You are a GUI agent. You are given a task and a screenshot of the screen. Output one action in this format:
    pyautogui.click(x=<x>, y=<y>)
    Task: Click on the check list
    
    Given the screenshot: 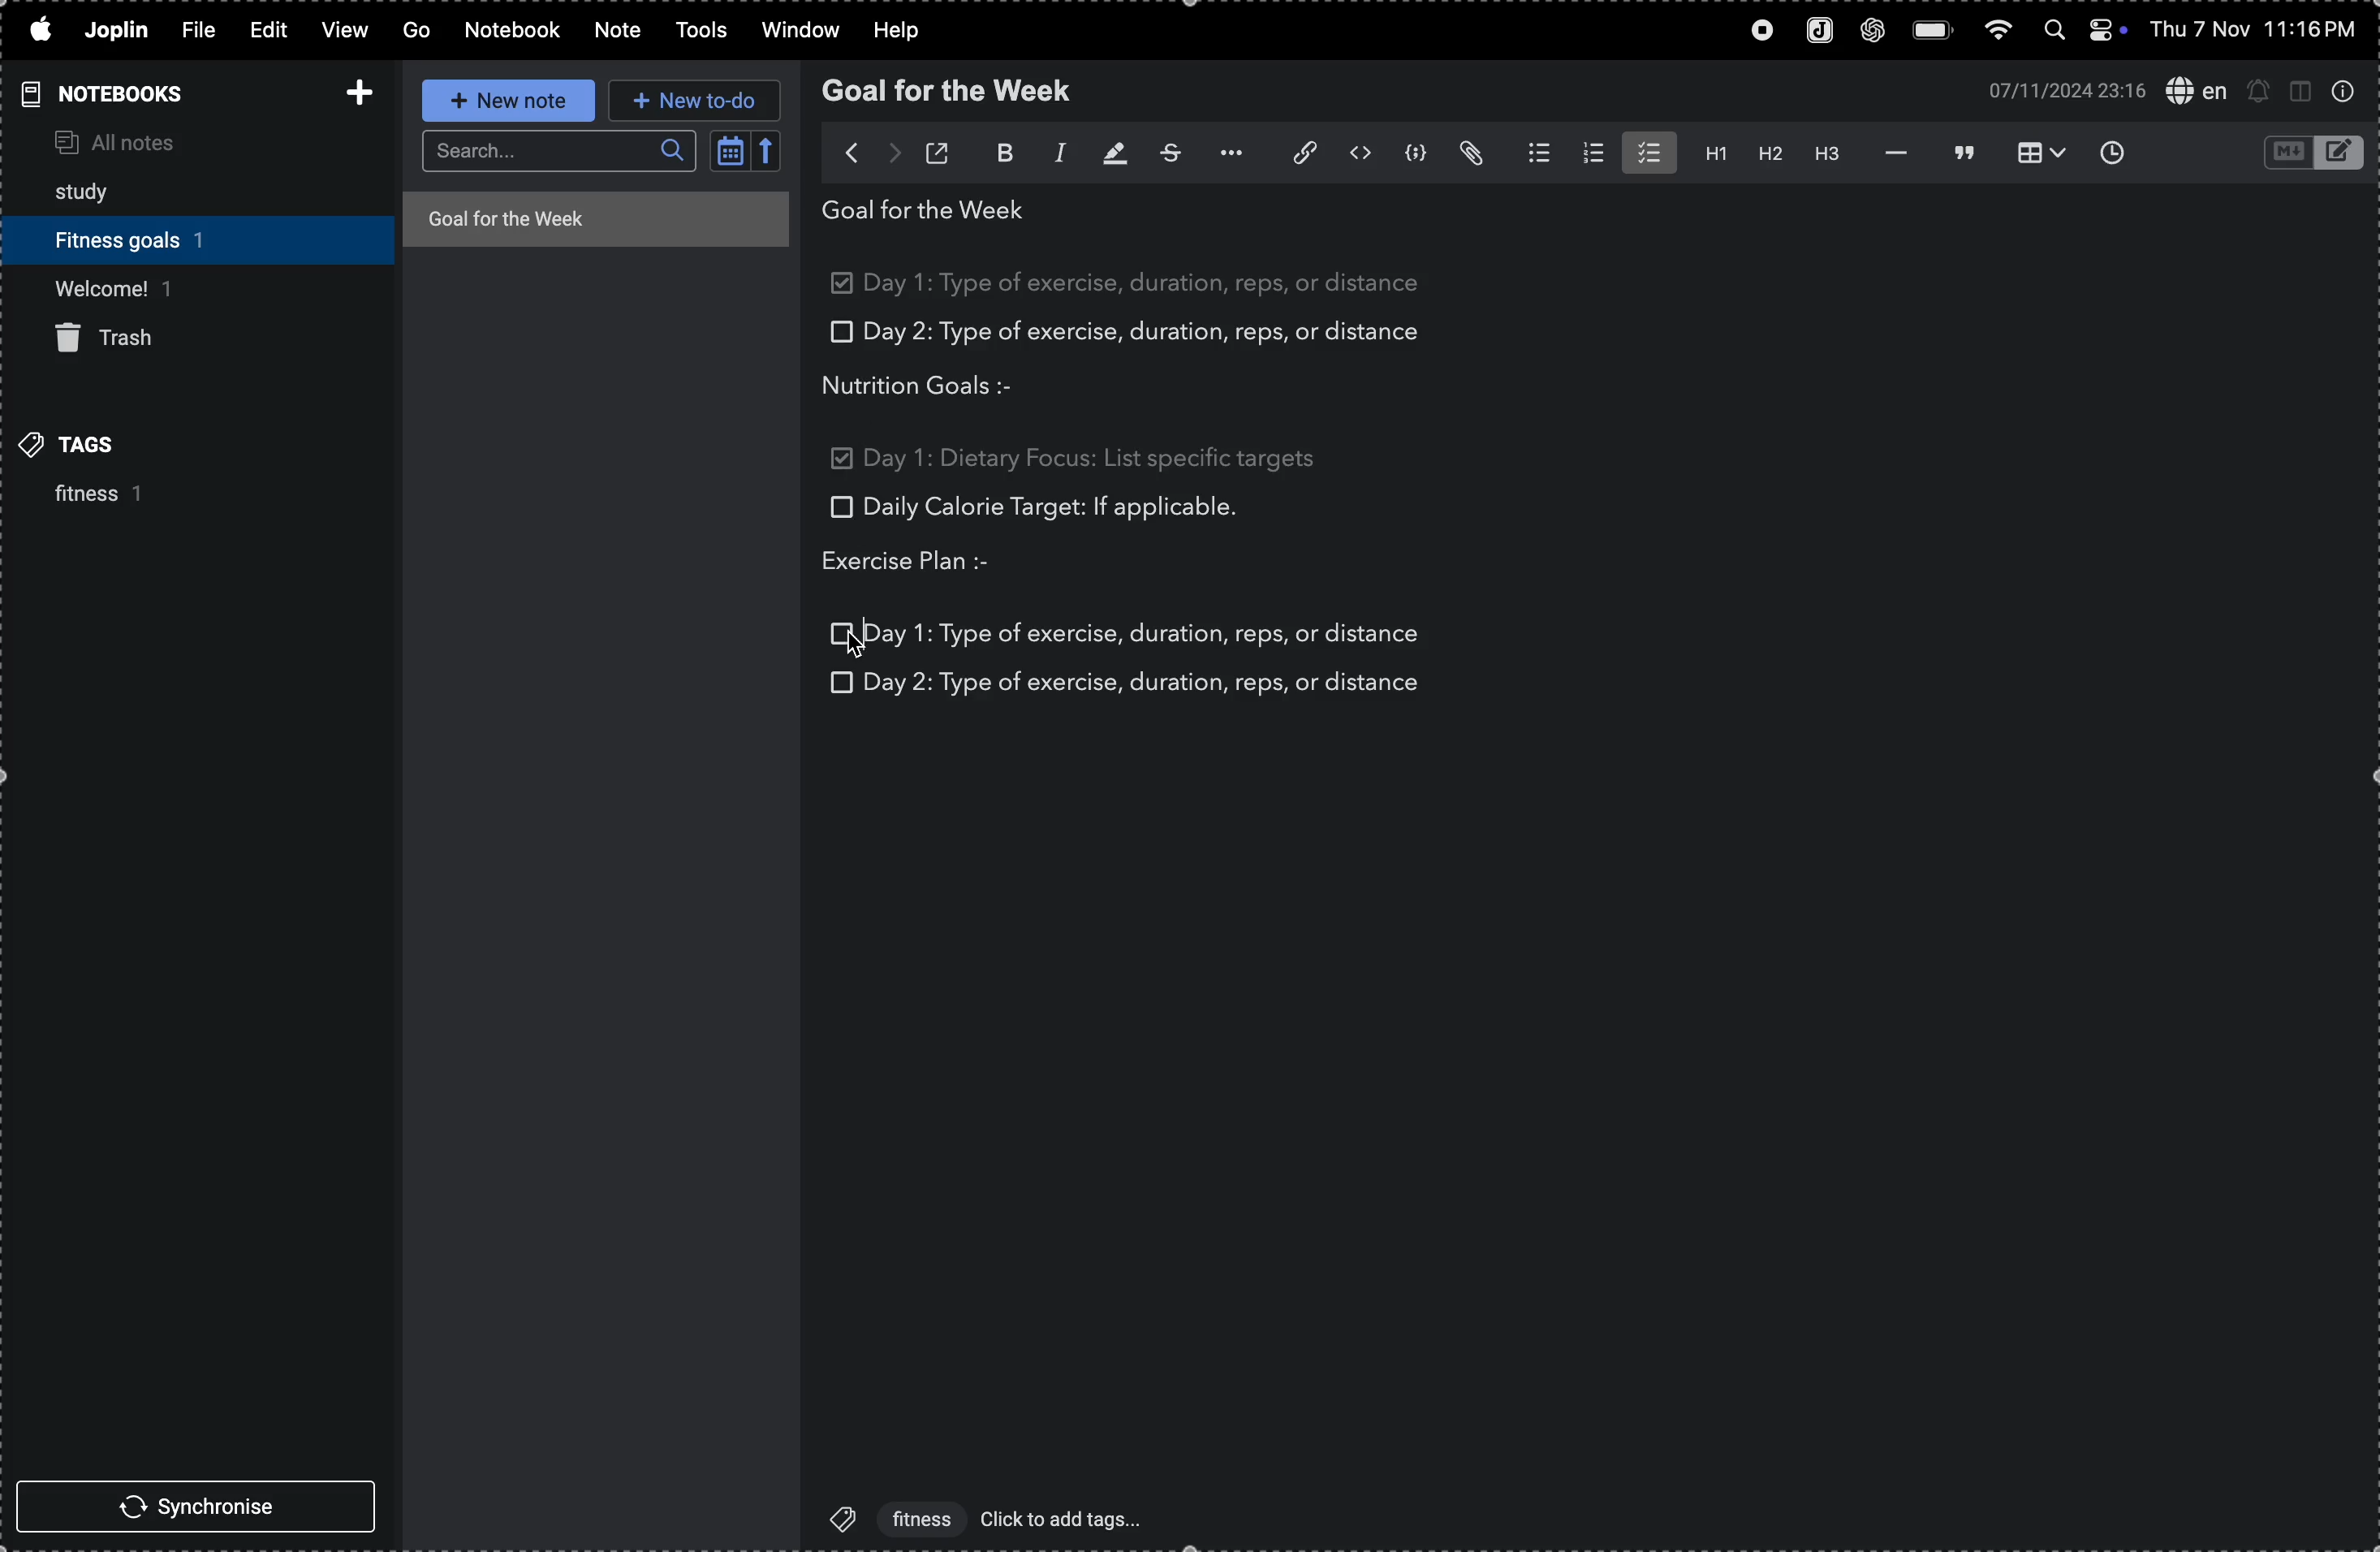 What is the action you would take?
    pyautogui.click(x=1647, y=152)
    